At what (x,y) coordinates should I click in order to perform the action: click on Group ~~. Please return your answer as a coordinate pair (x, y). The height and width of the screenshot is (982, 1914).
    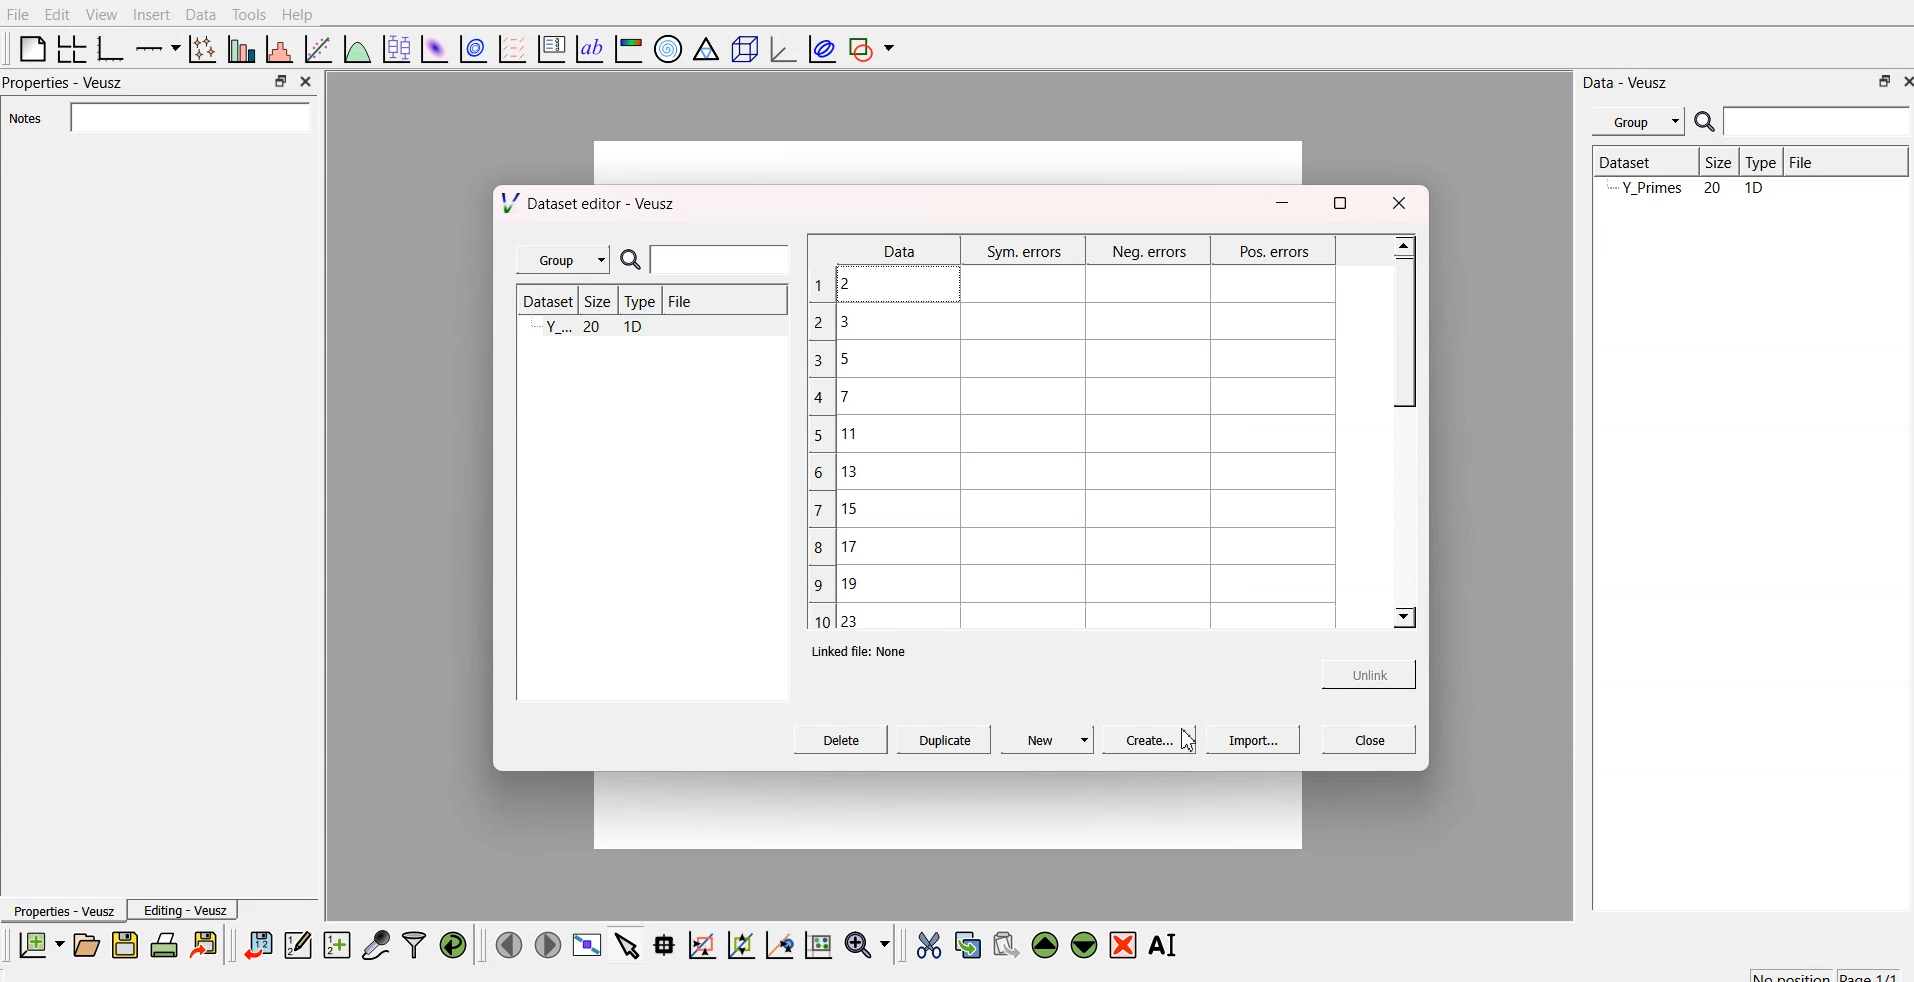
    Looking at the image, I should click on (562, 261).